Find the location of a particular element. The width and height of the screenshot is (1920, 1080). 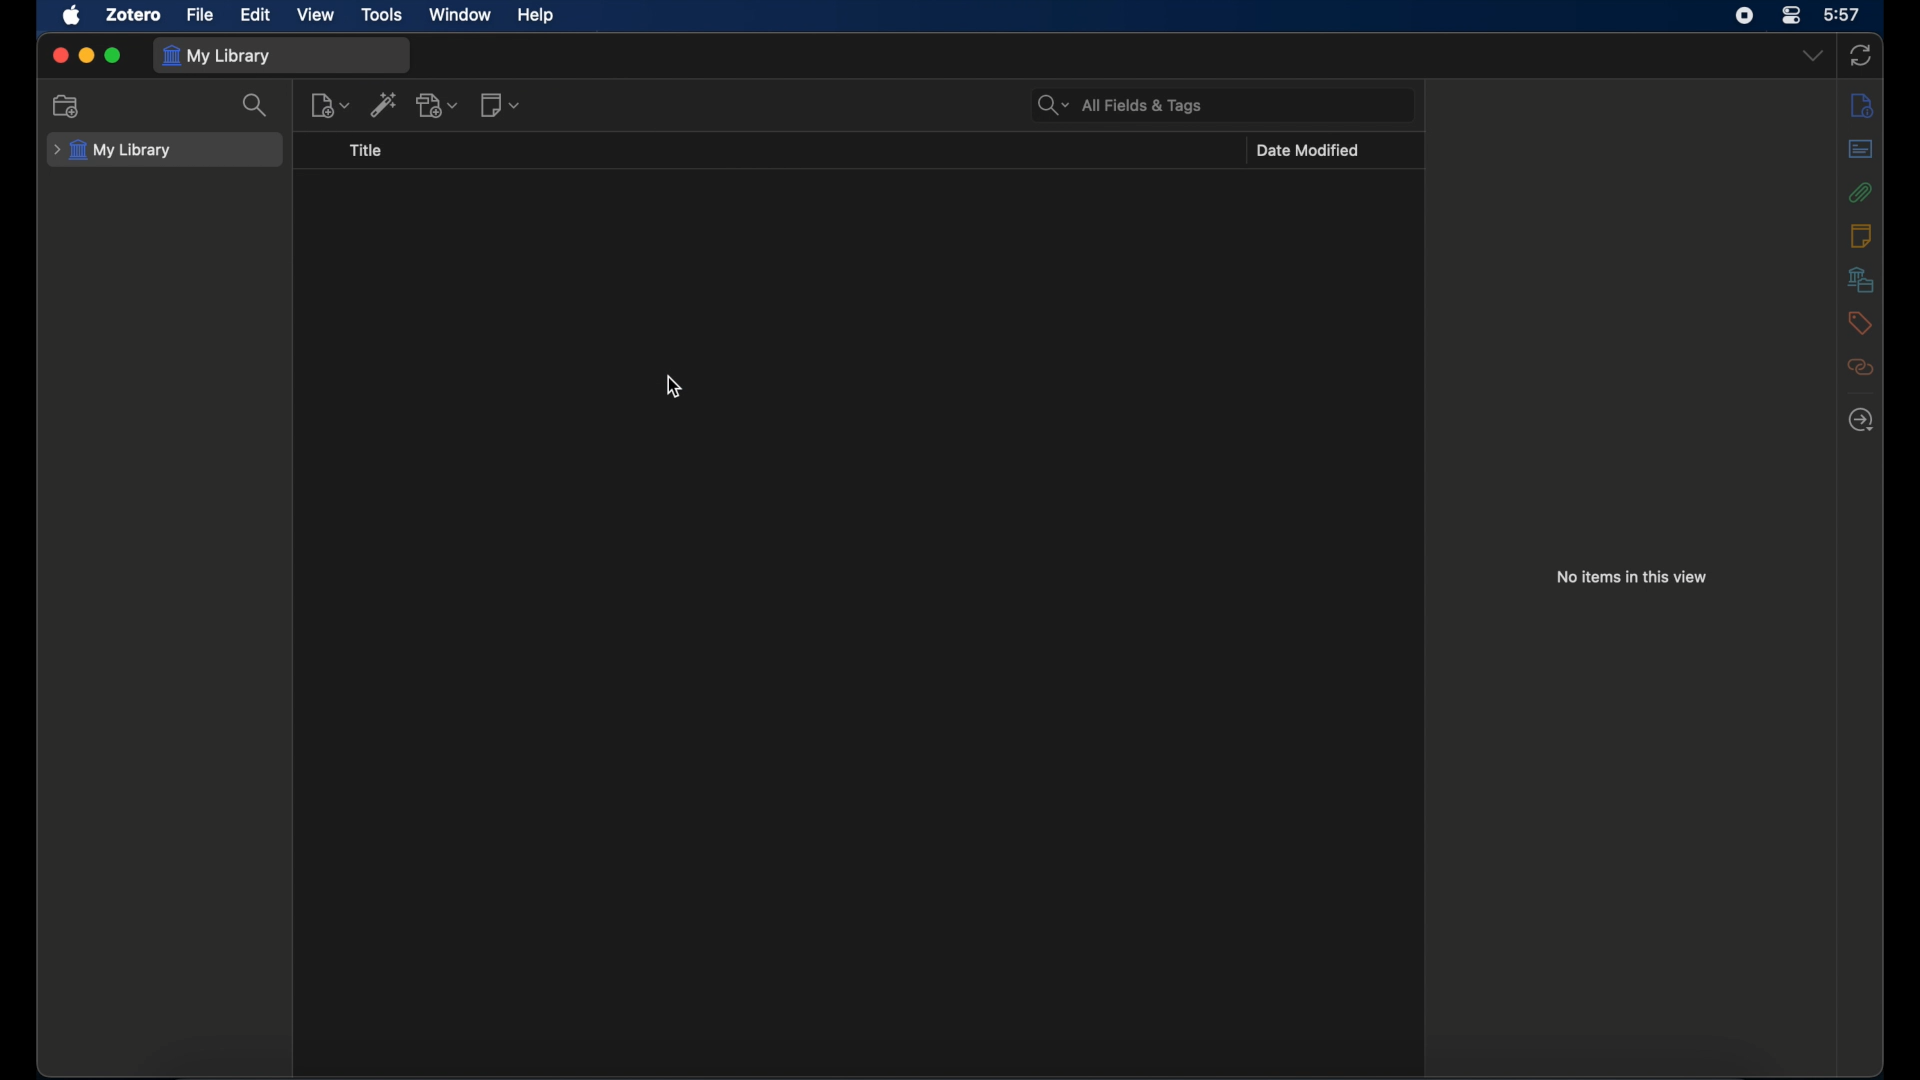

control center is located at coordinates (1790, 15).